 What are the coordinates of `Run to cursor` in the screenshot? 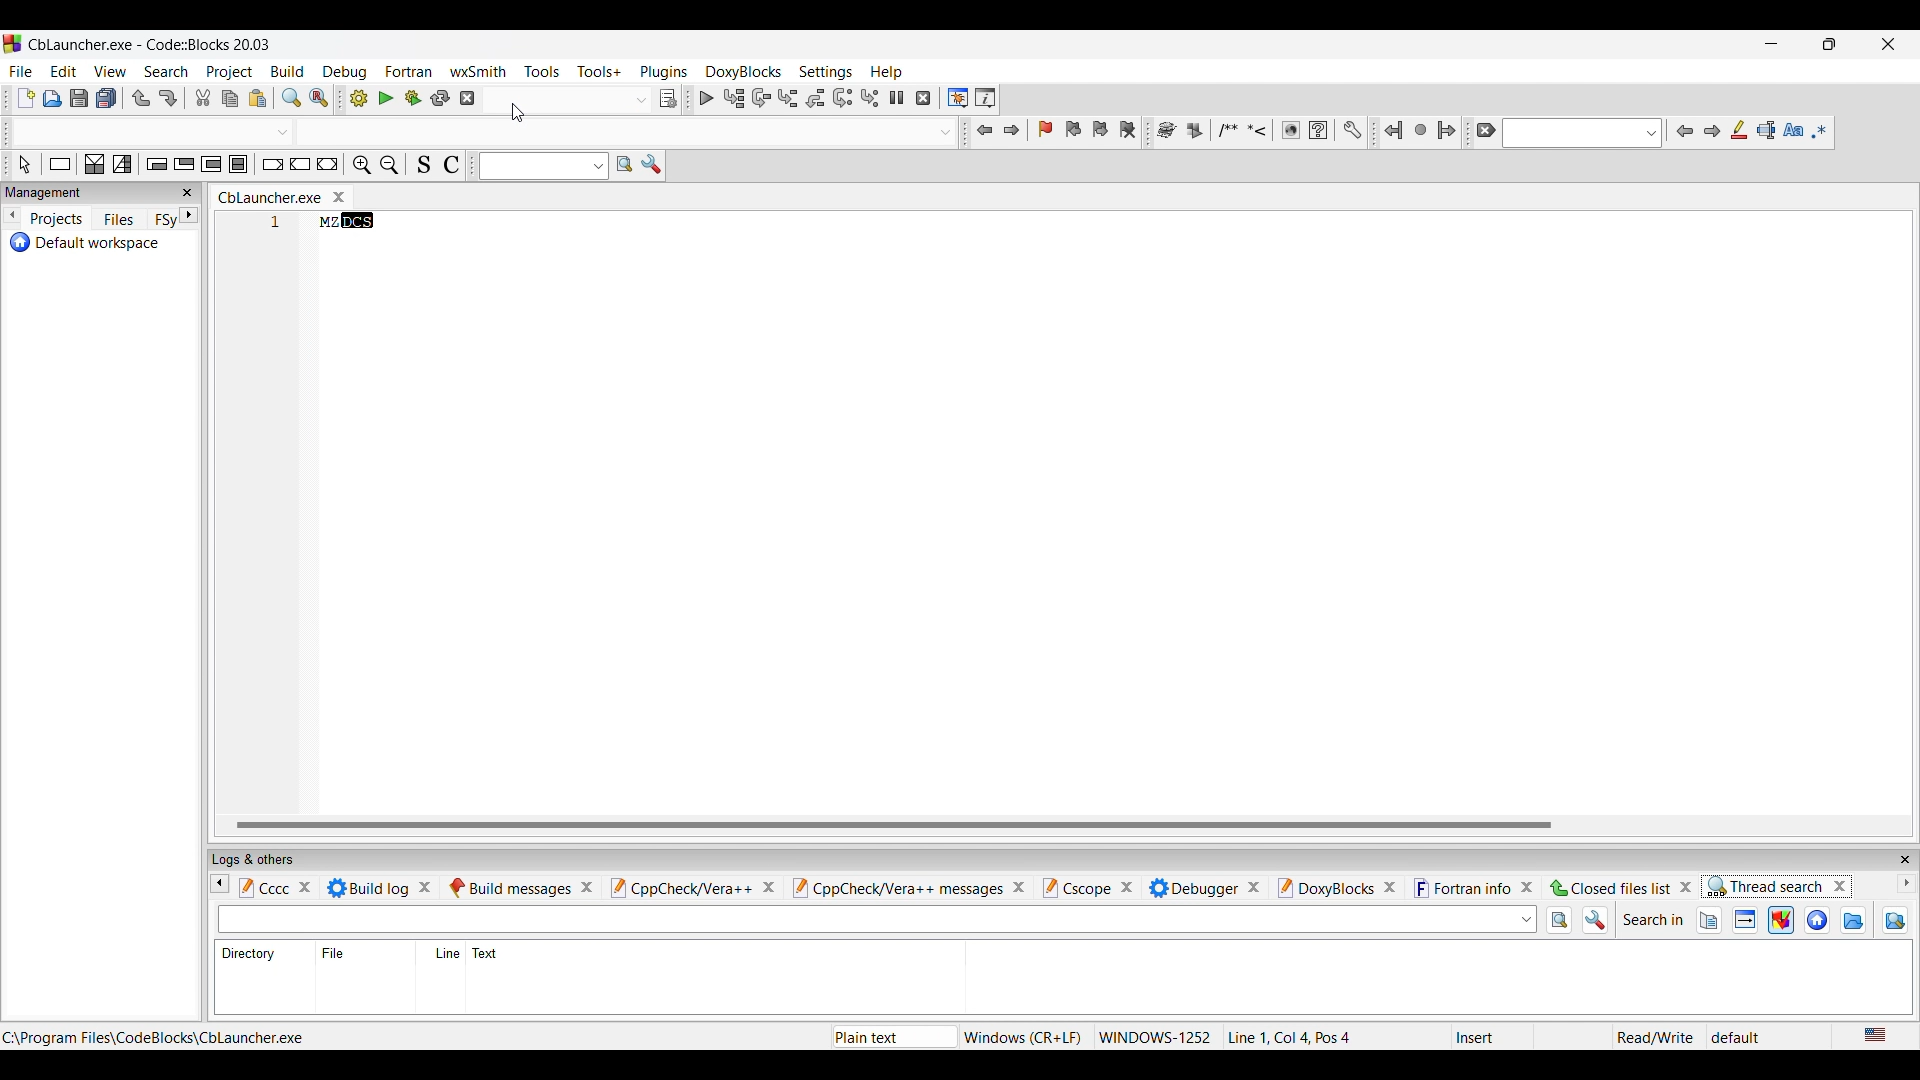 It's located at (735, 98).